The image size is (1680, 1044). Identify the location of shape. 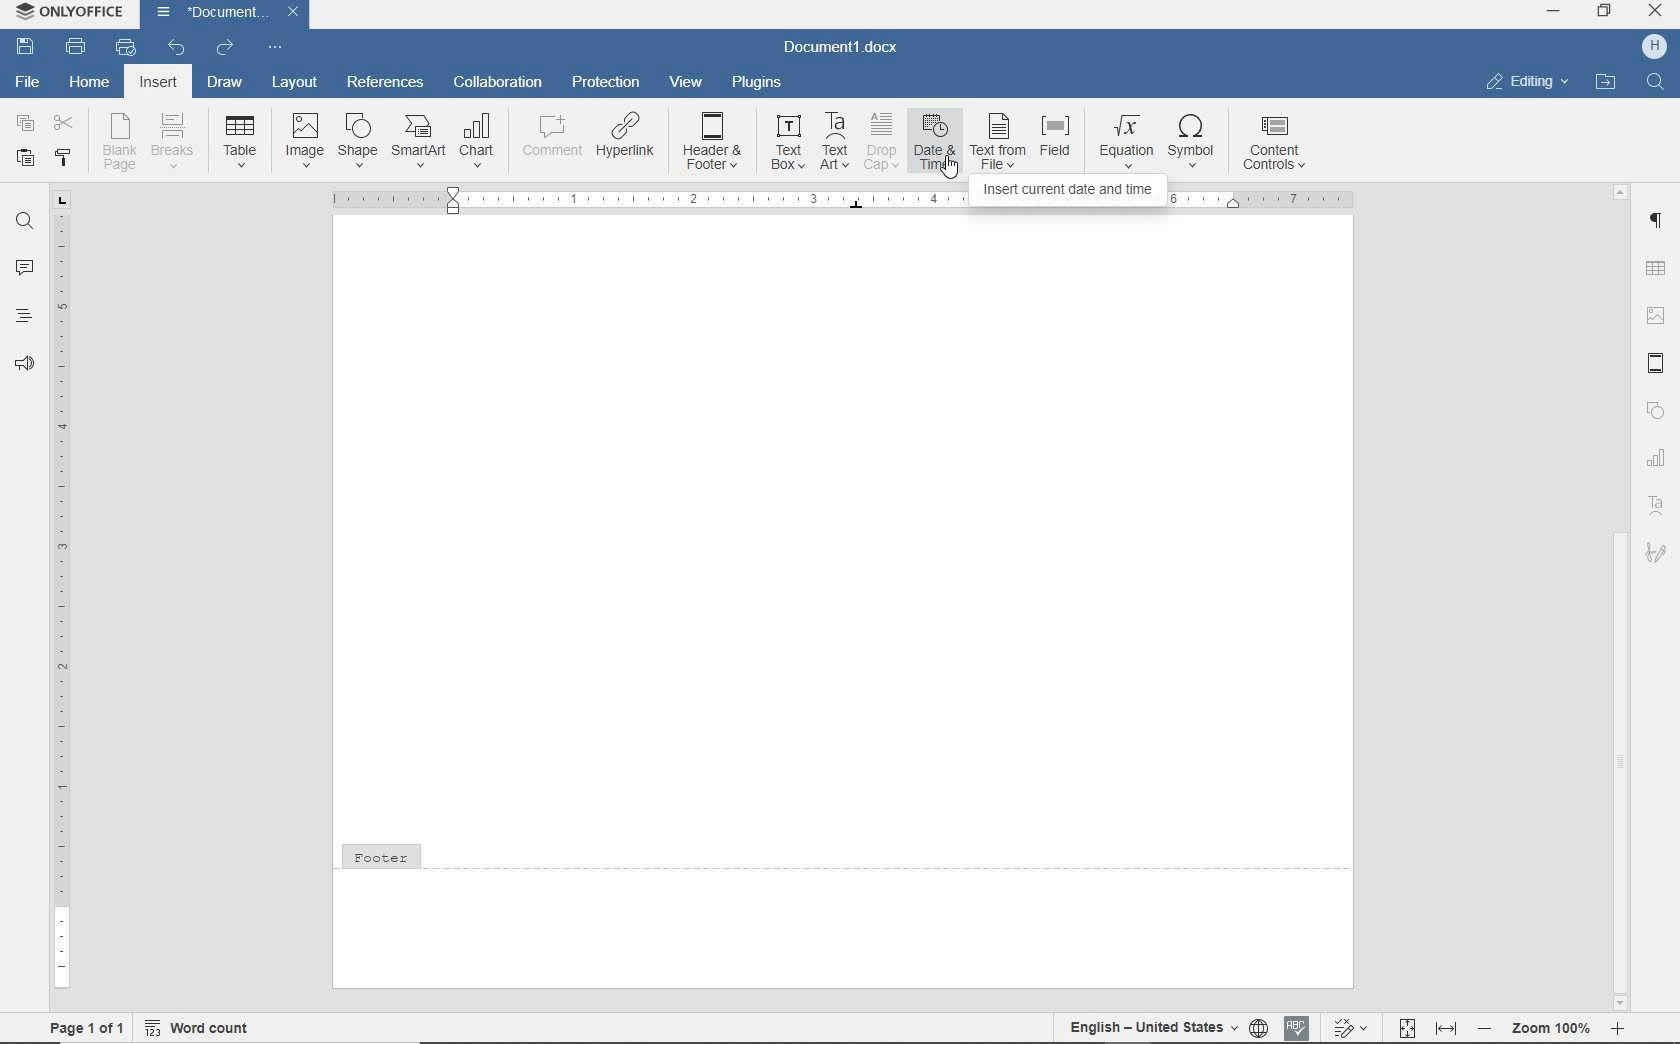
(356, 140).